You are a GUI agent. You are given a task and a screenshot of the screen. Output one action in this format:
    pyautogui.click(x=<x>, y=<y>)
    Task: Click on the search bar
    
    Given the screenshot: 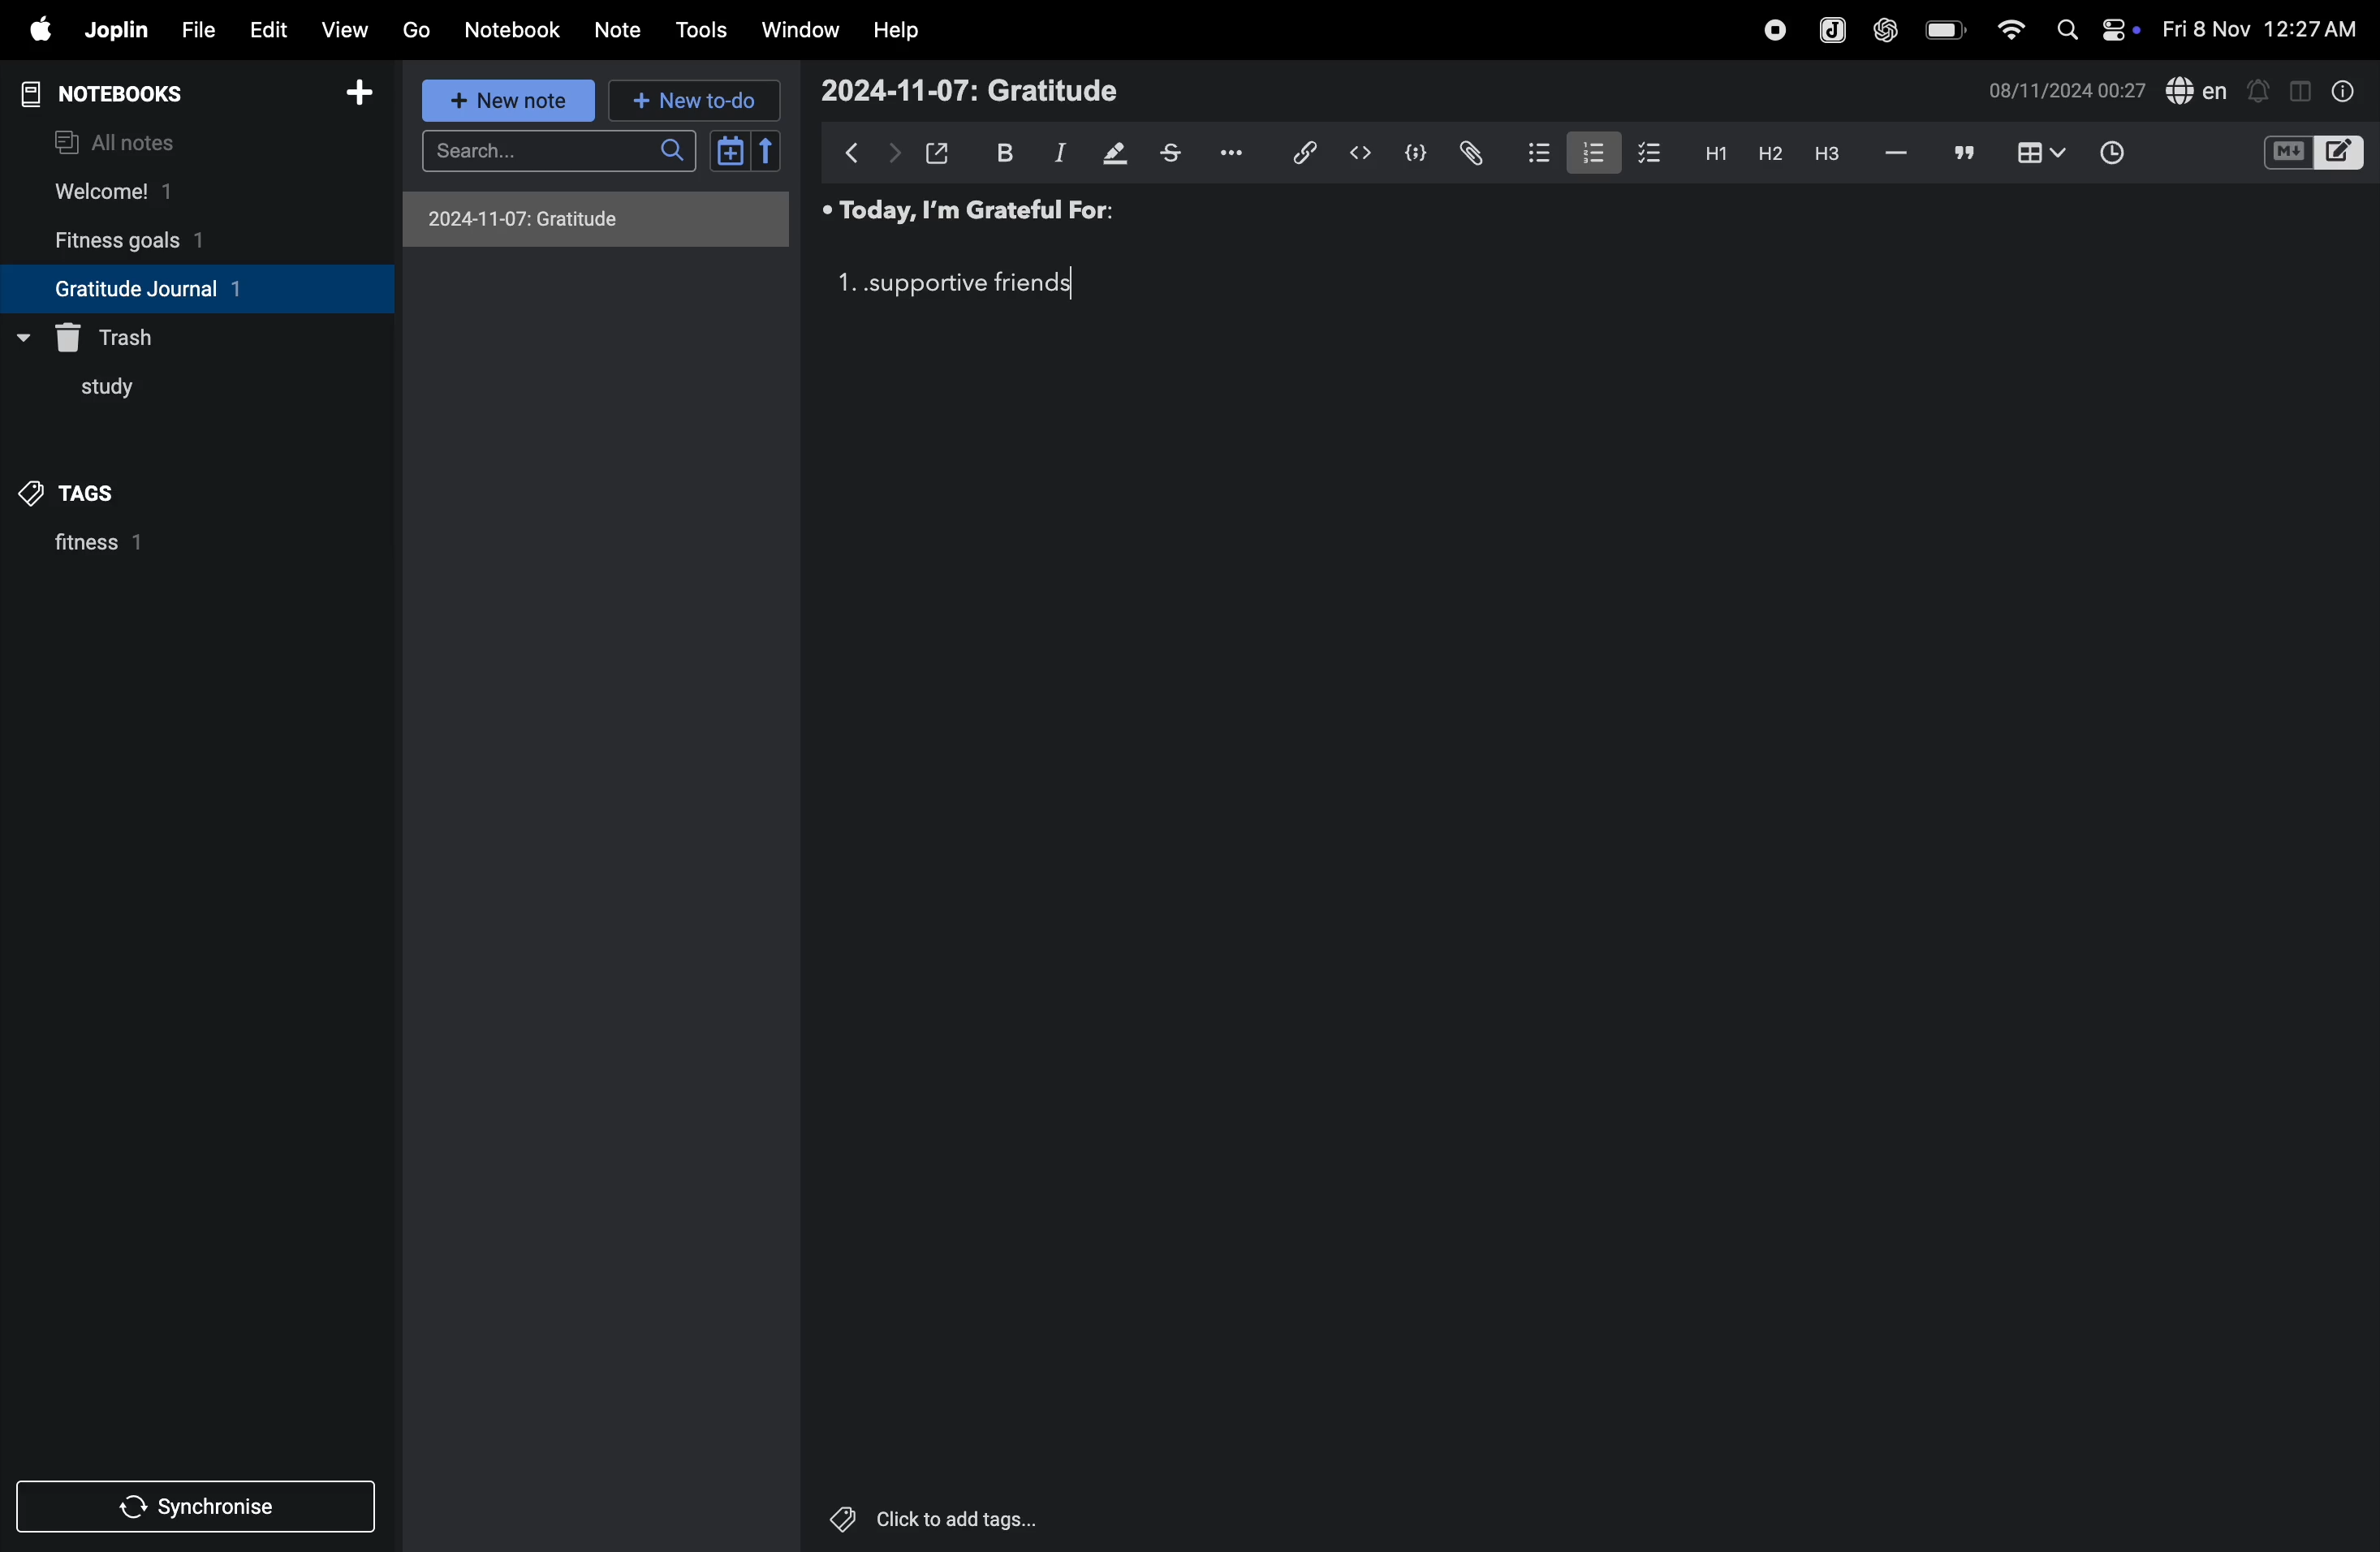 What is the action you would take?
    pyautogui.click(x=566, y=149)
    